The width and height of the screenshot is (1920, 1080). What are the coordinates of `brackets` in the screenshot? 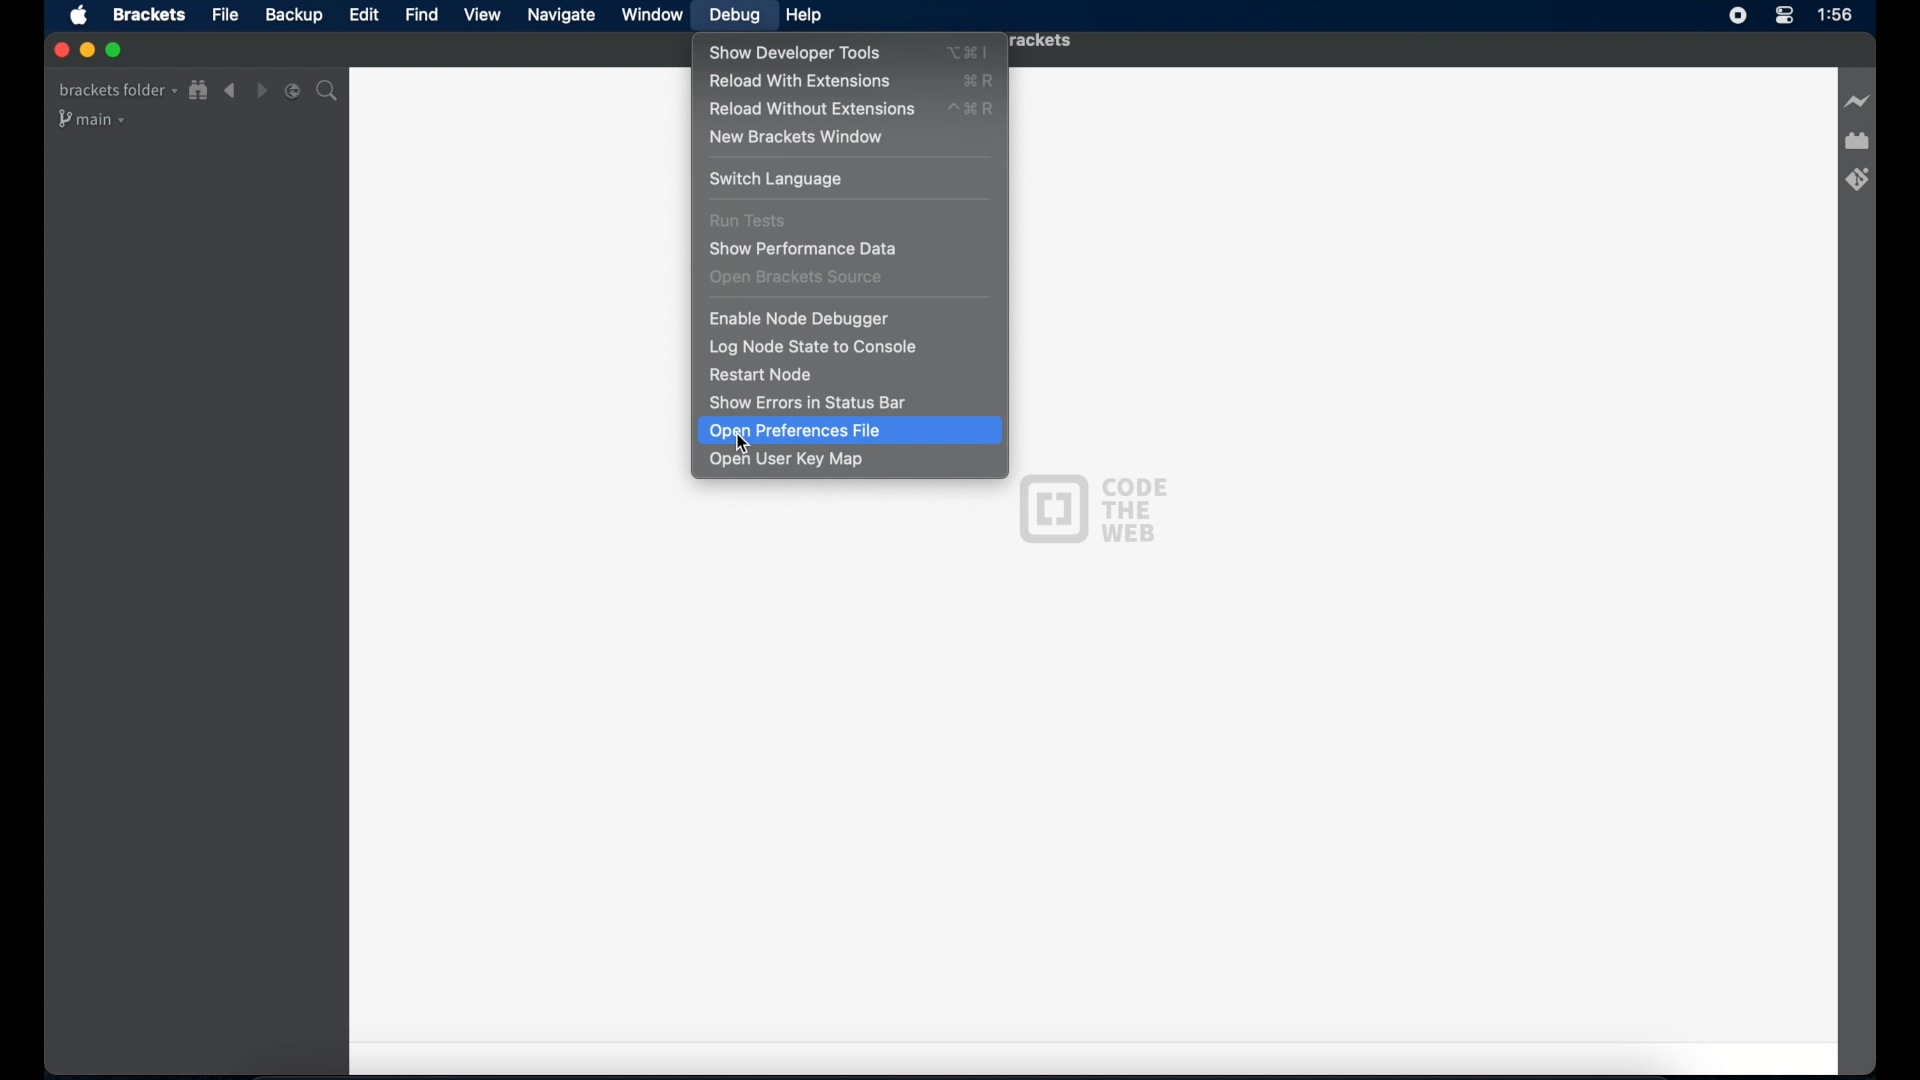 It's located at (1046, 40).